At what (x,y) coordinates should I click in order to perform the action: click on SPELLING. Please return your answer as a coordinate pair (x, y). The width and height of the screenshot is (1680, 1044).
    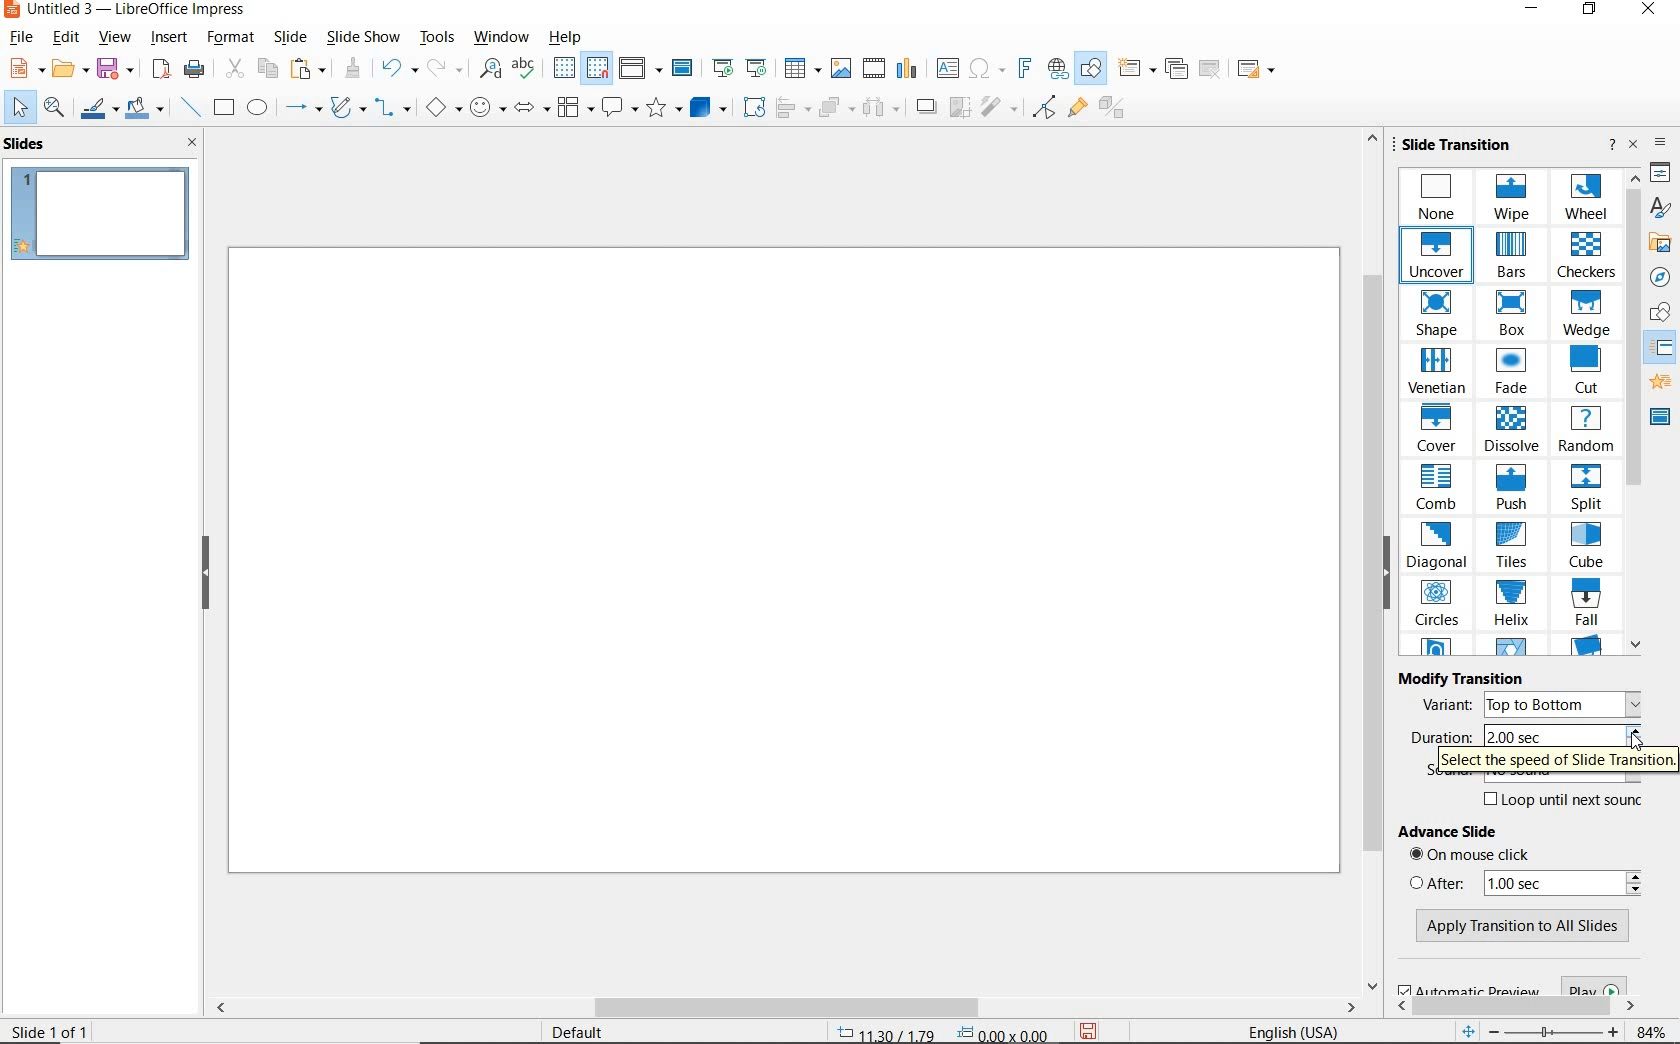
    Looking at the image, I should click on (525, 69).